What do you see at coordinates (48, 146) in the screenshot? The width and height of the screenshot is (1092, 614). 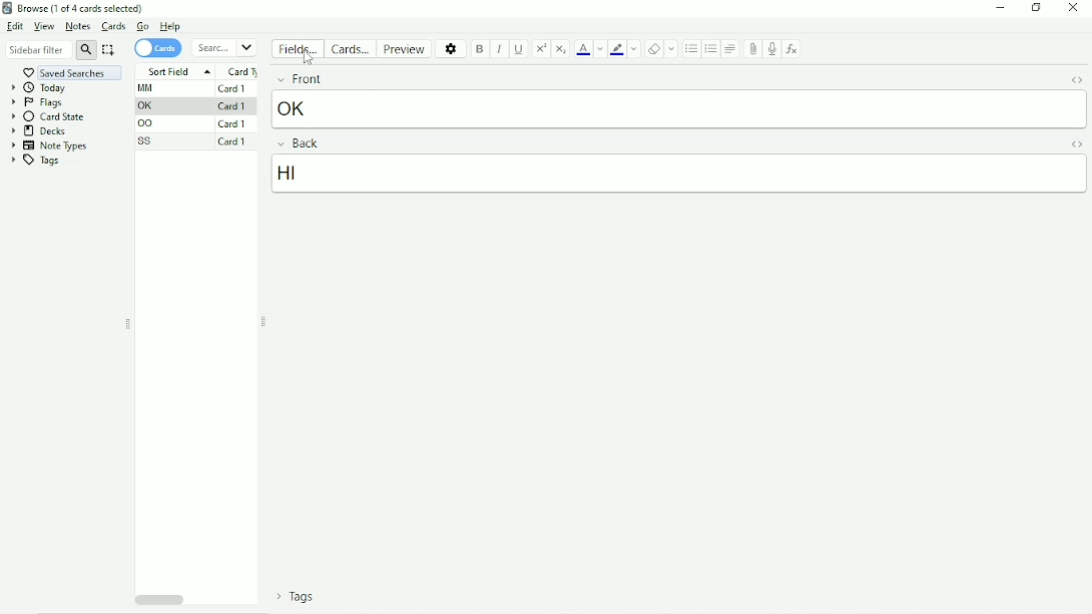 I see `Note Types` at bounding box center [48, 146].